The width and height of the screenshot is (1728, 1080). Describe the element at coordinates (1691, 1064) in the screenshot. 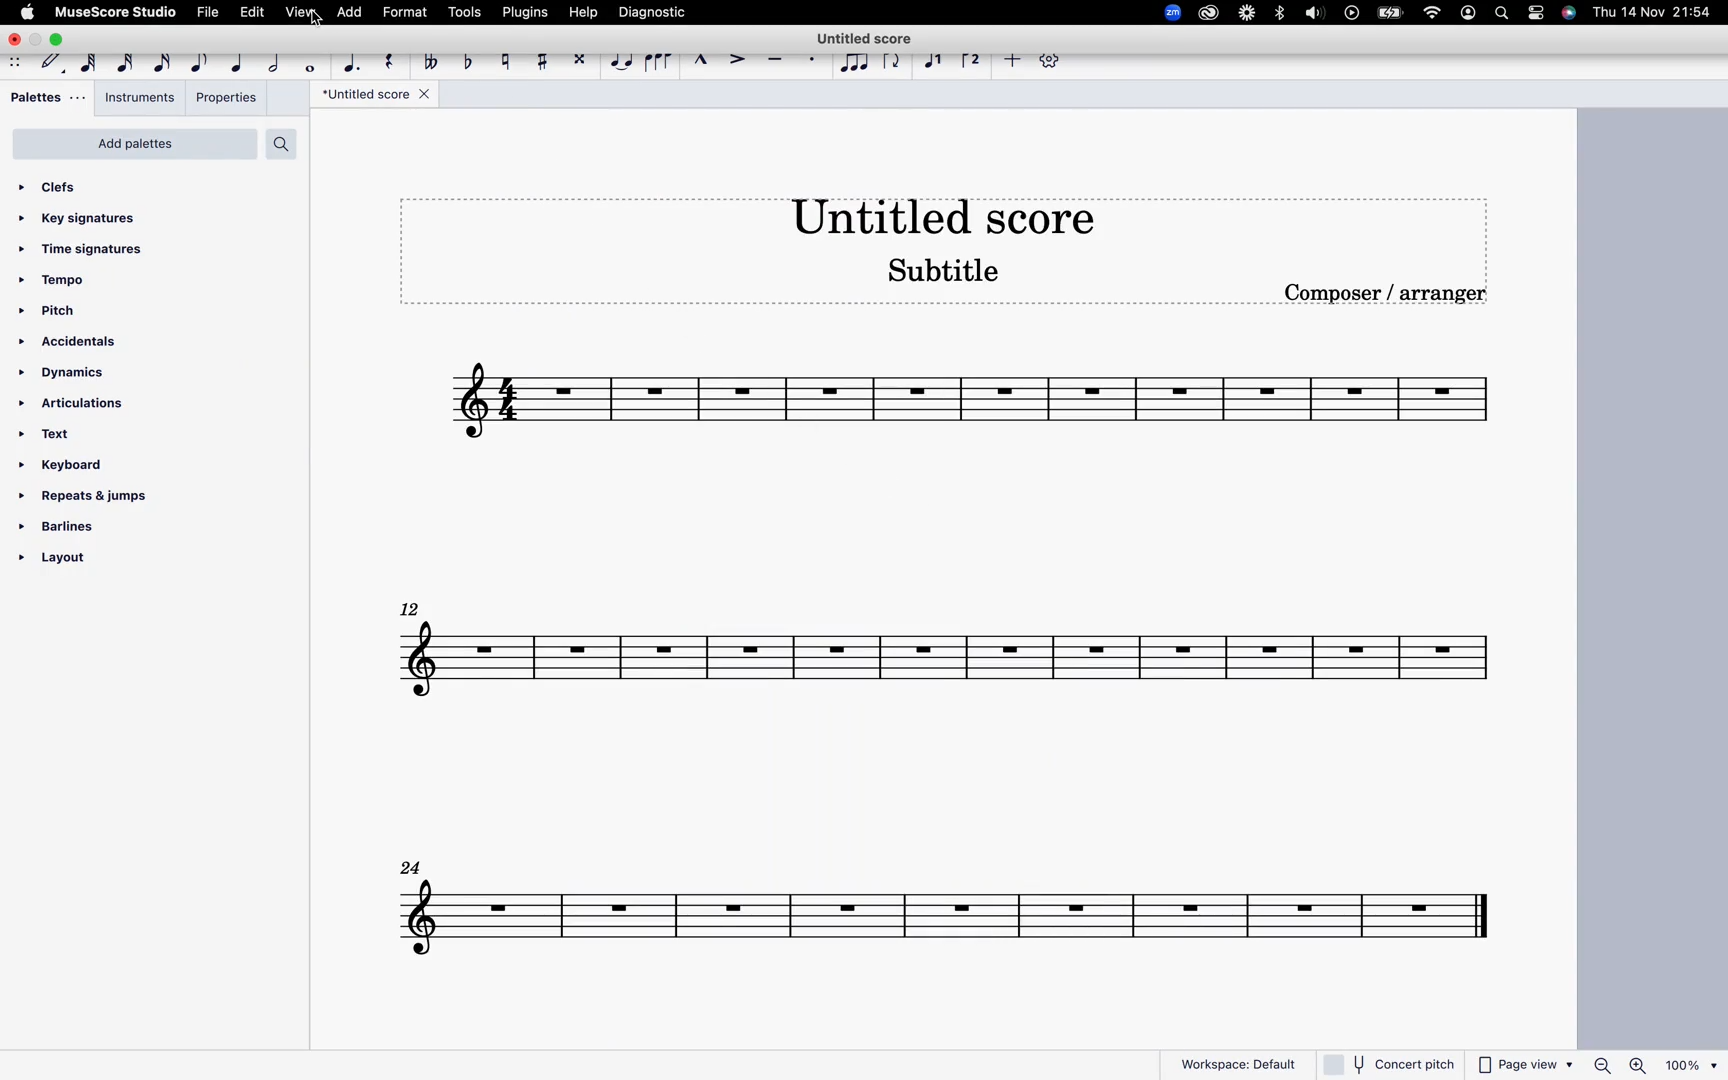

I see `100%` at that location.